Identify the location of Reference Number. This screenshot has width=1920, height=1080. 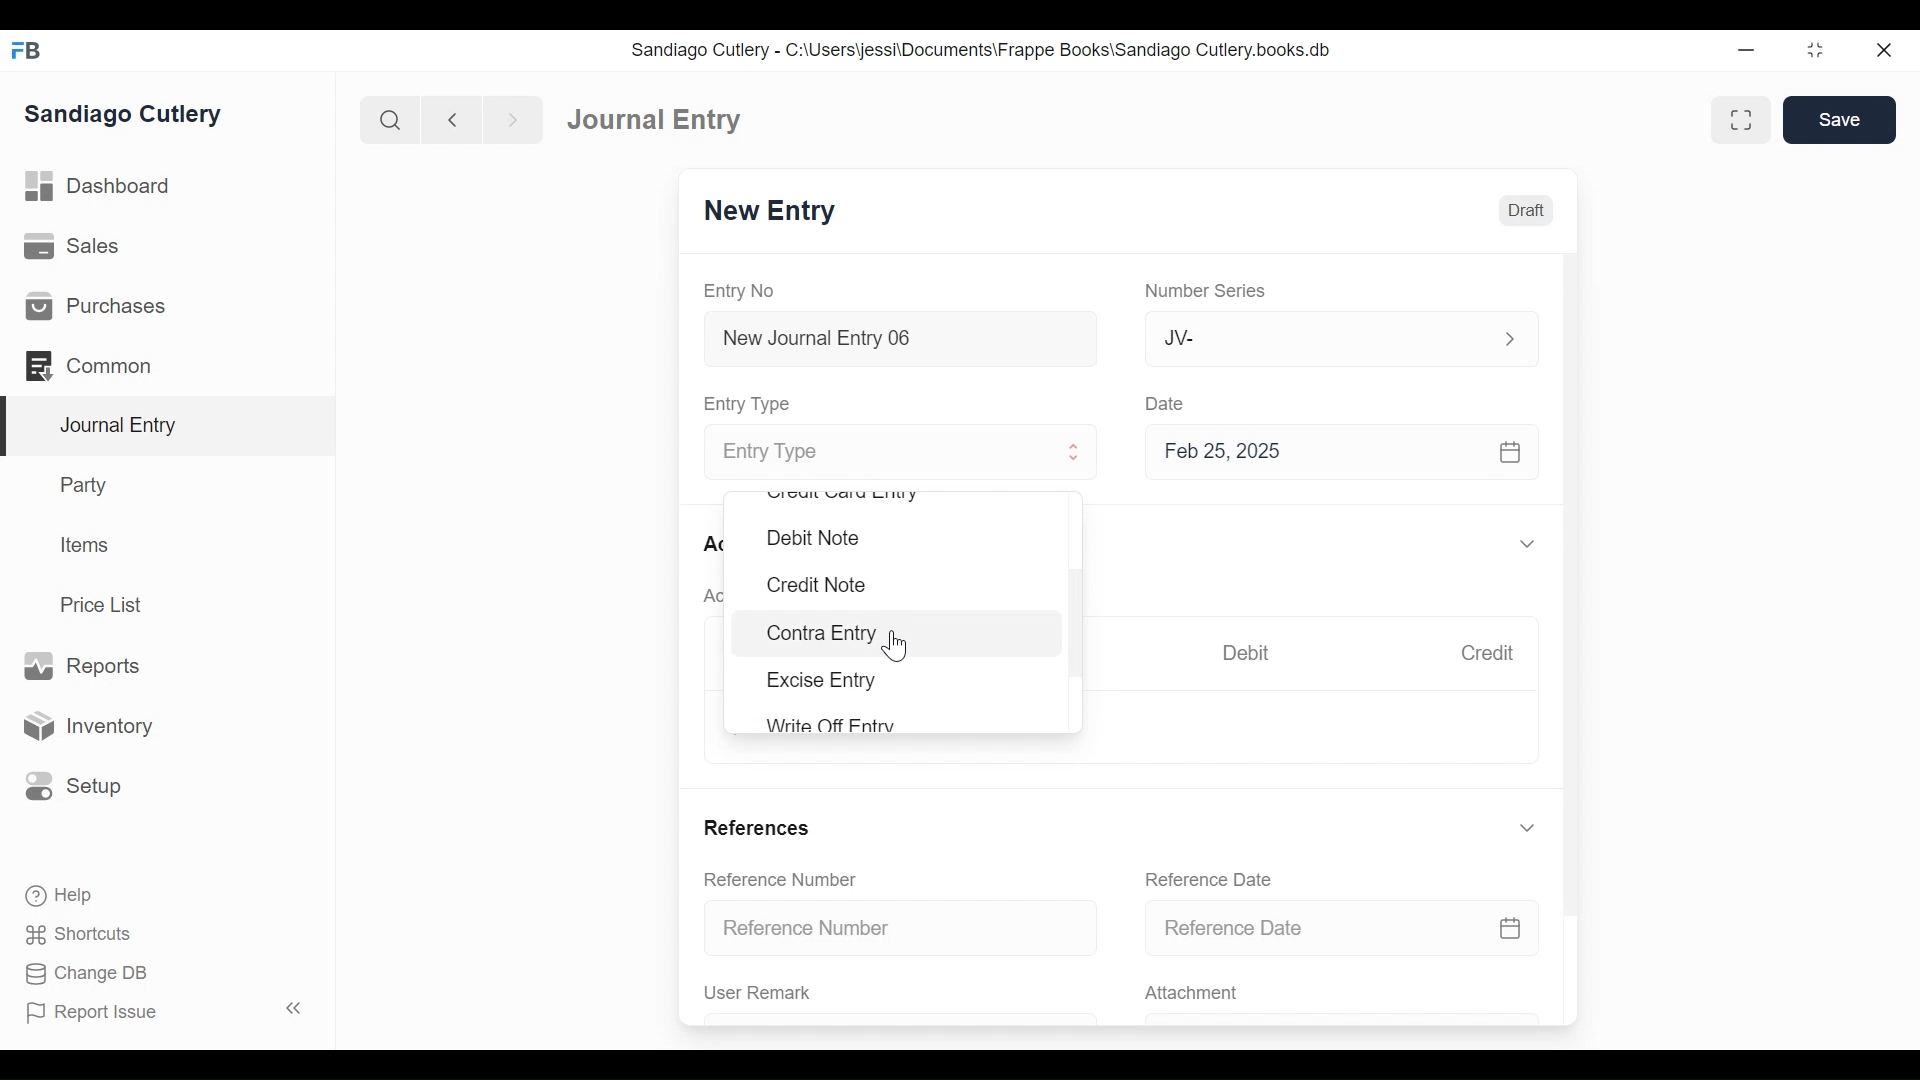
(902, 926).